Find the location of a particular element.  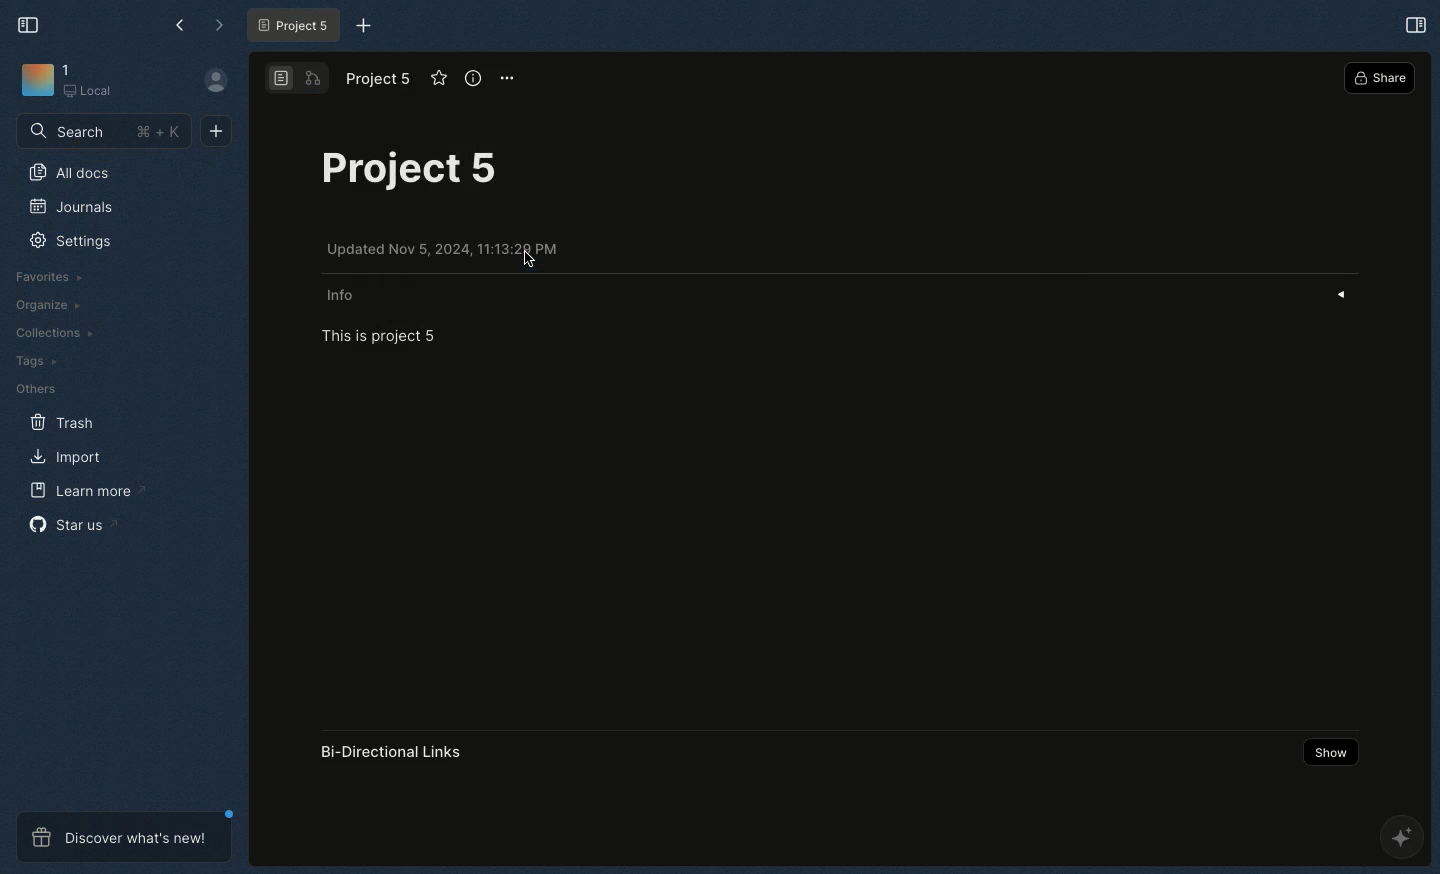

Switch view is located at coordinates (296, 80).